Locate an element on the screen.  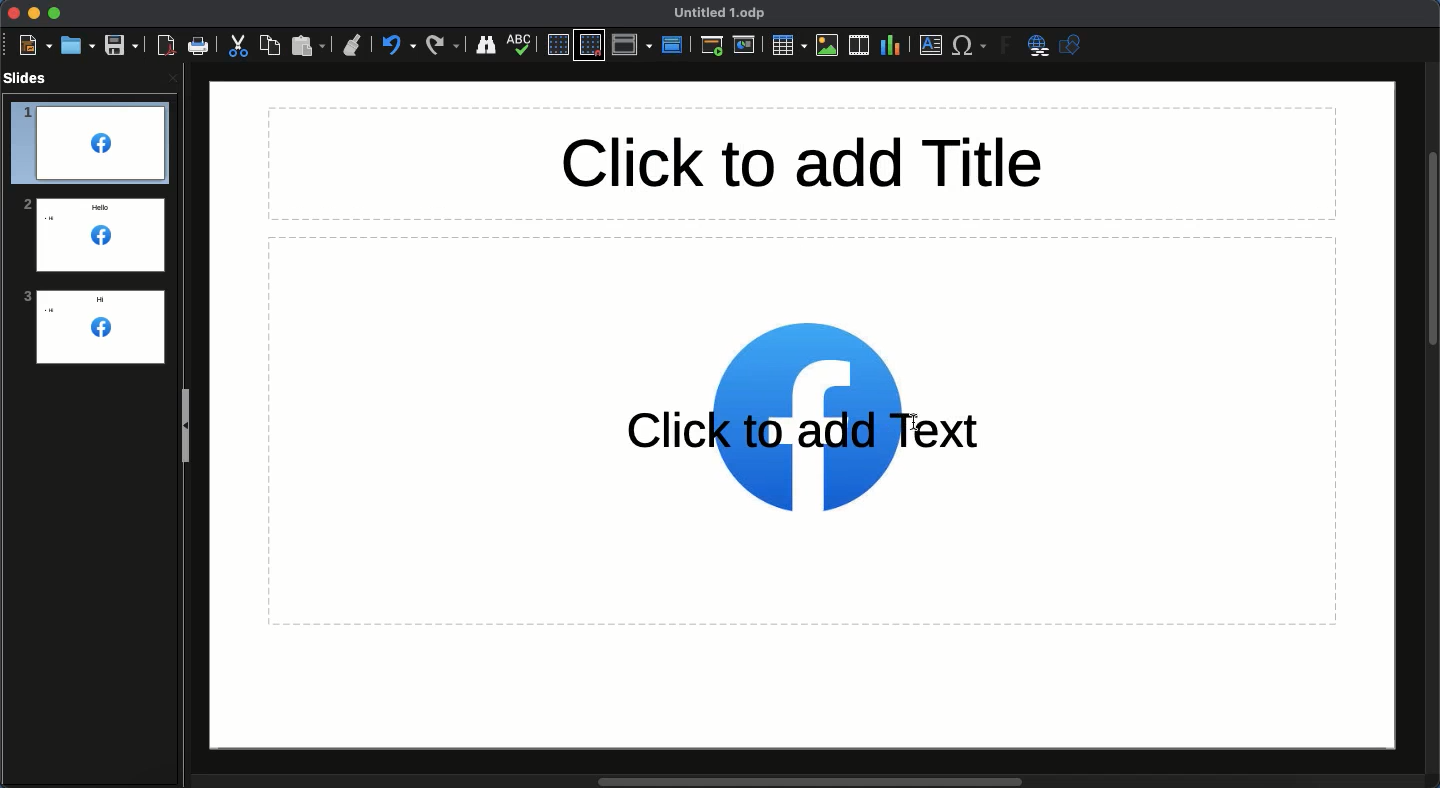
Clone formatting is located at coordinates (355, 46).